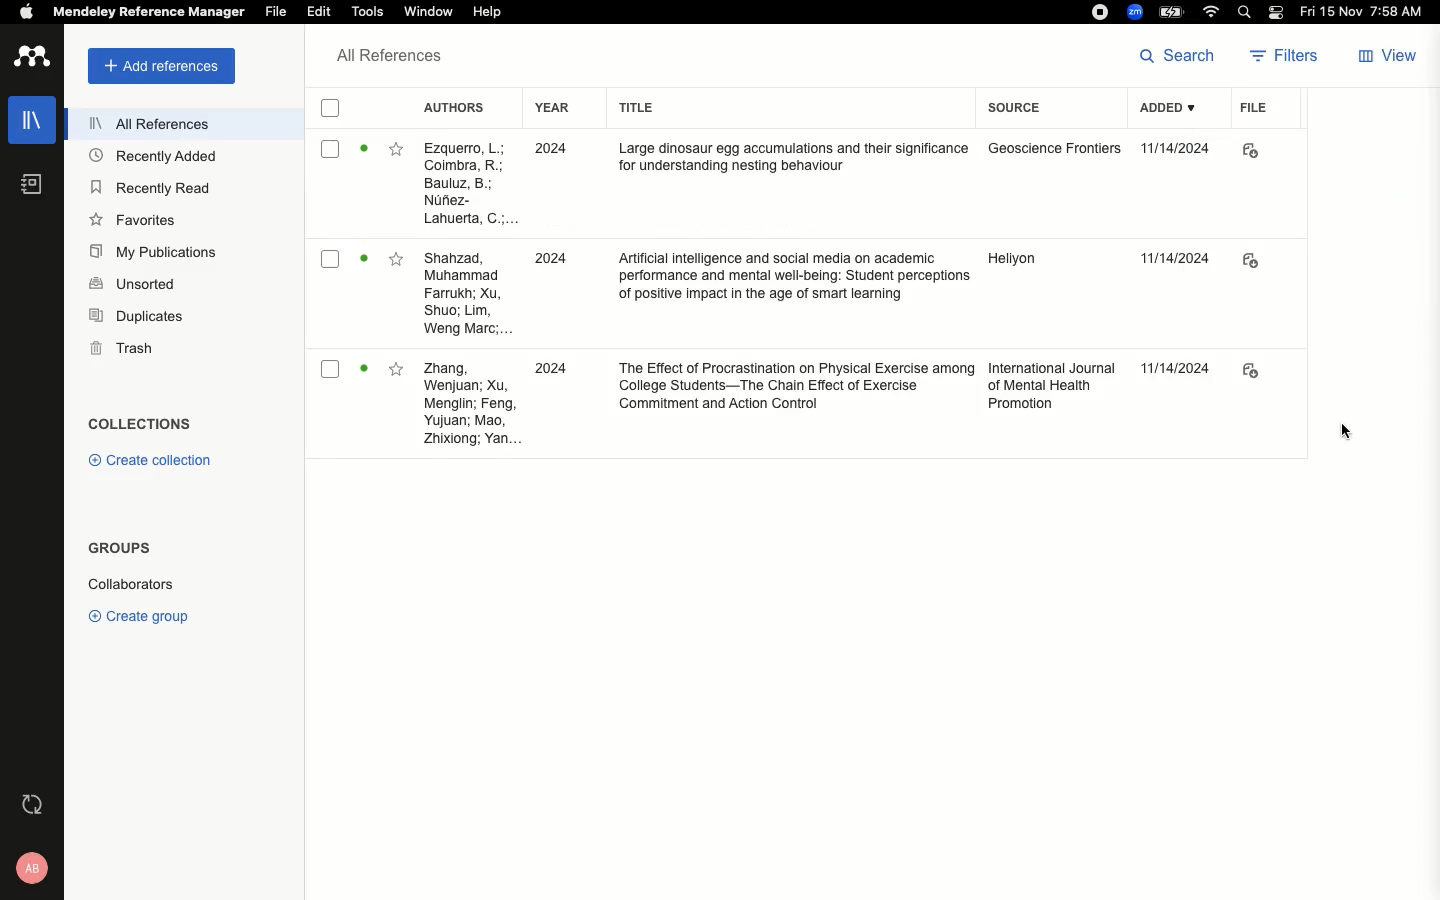 Image resolution: width=1440 pixels, height=900 pixels. I want to click on Unsorted, so click(132, 282).